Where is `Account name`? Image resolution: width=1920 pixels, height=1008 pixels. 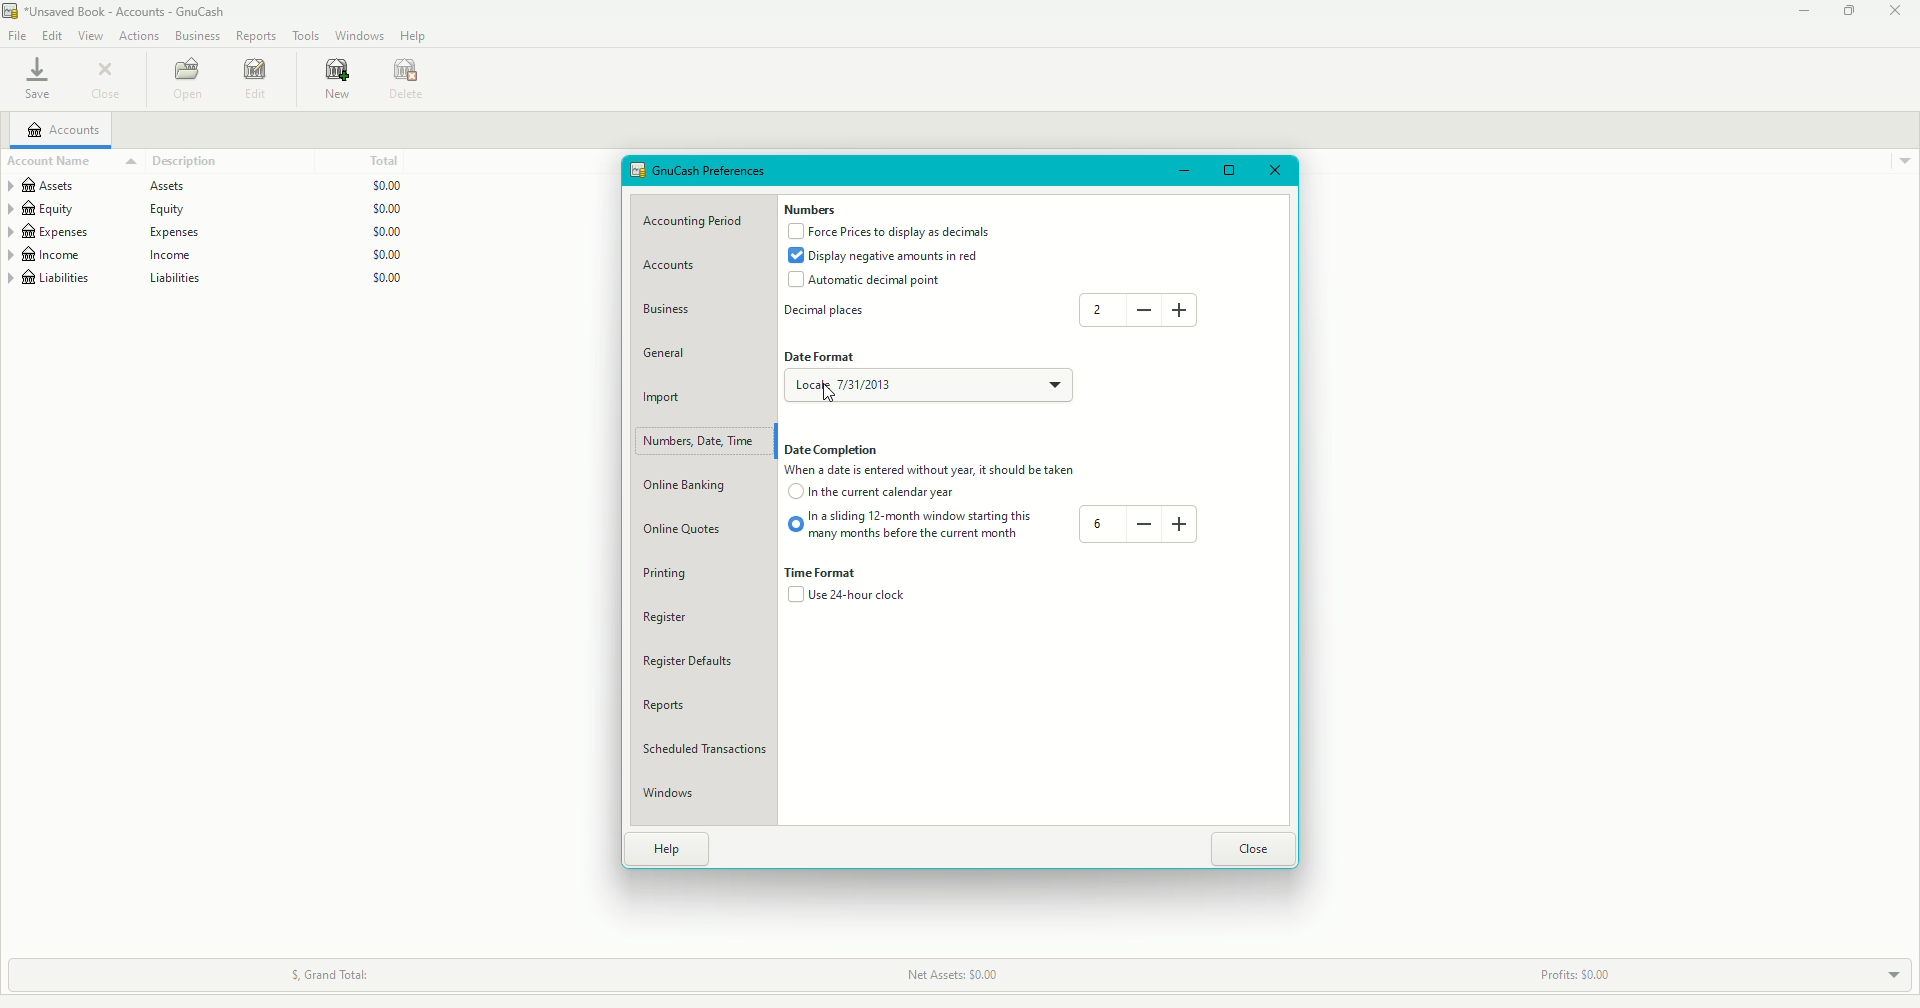 Account name is located at coordinates (53, 160).